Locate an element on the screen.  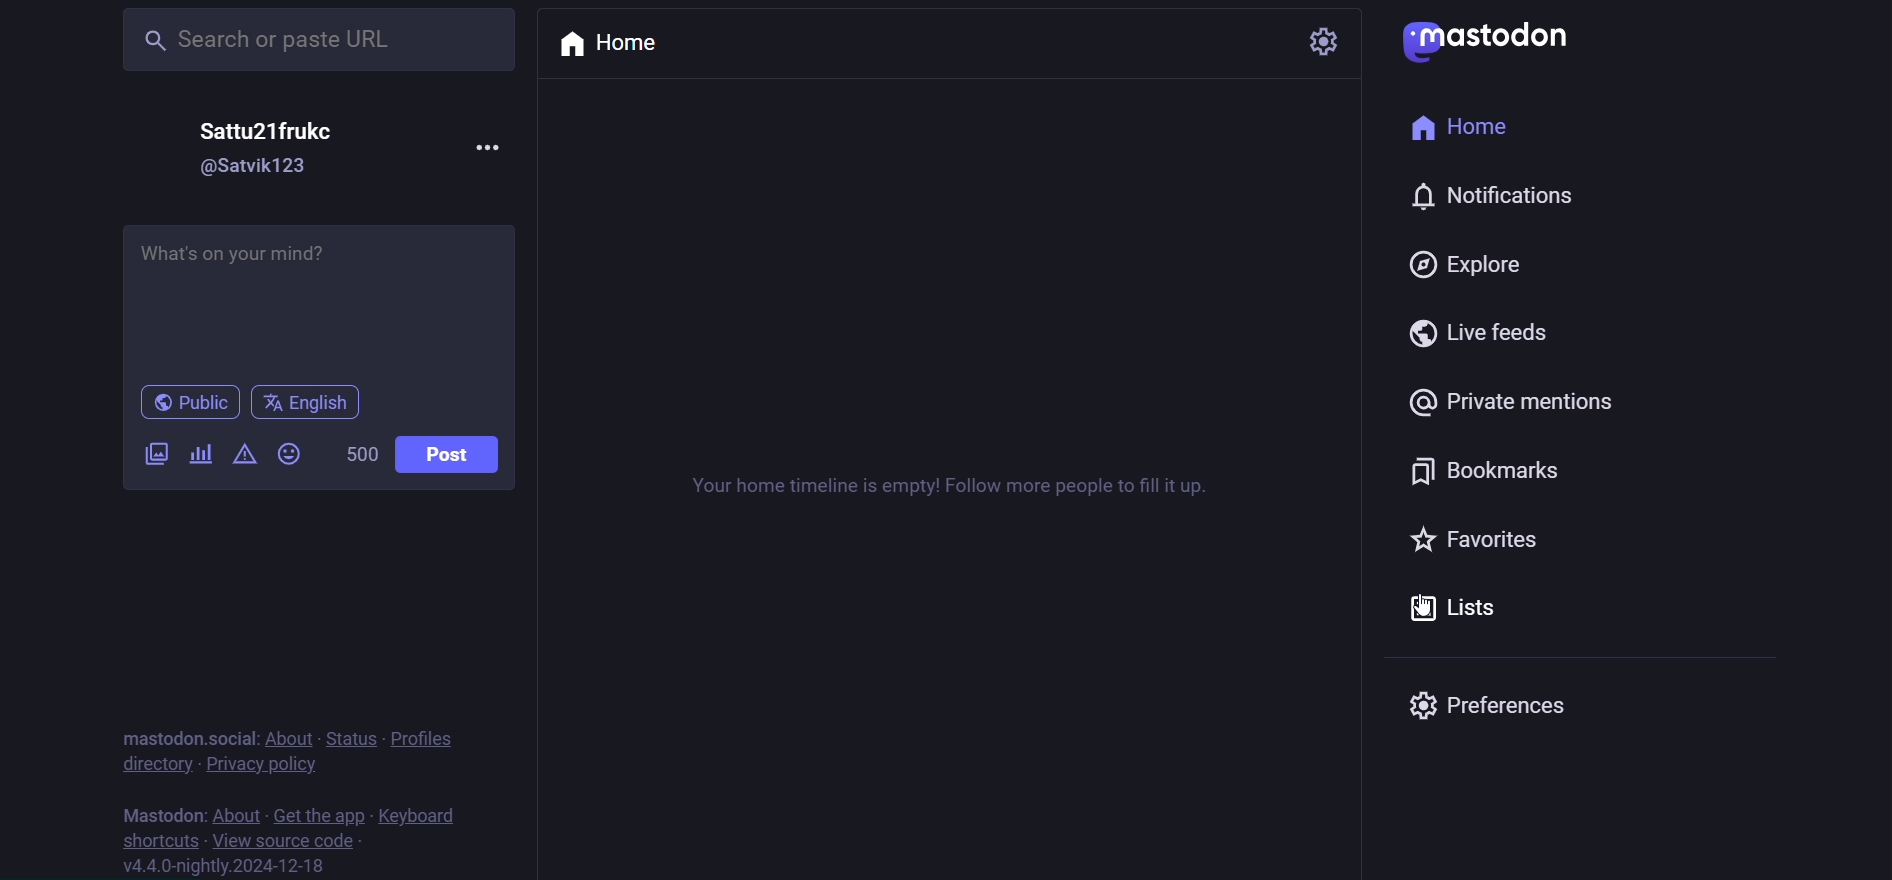
directory is located at coordinates (156, 764).